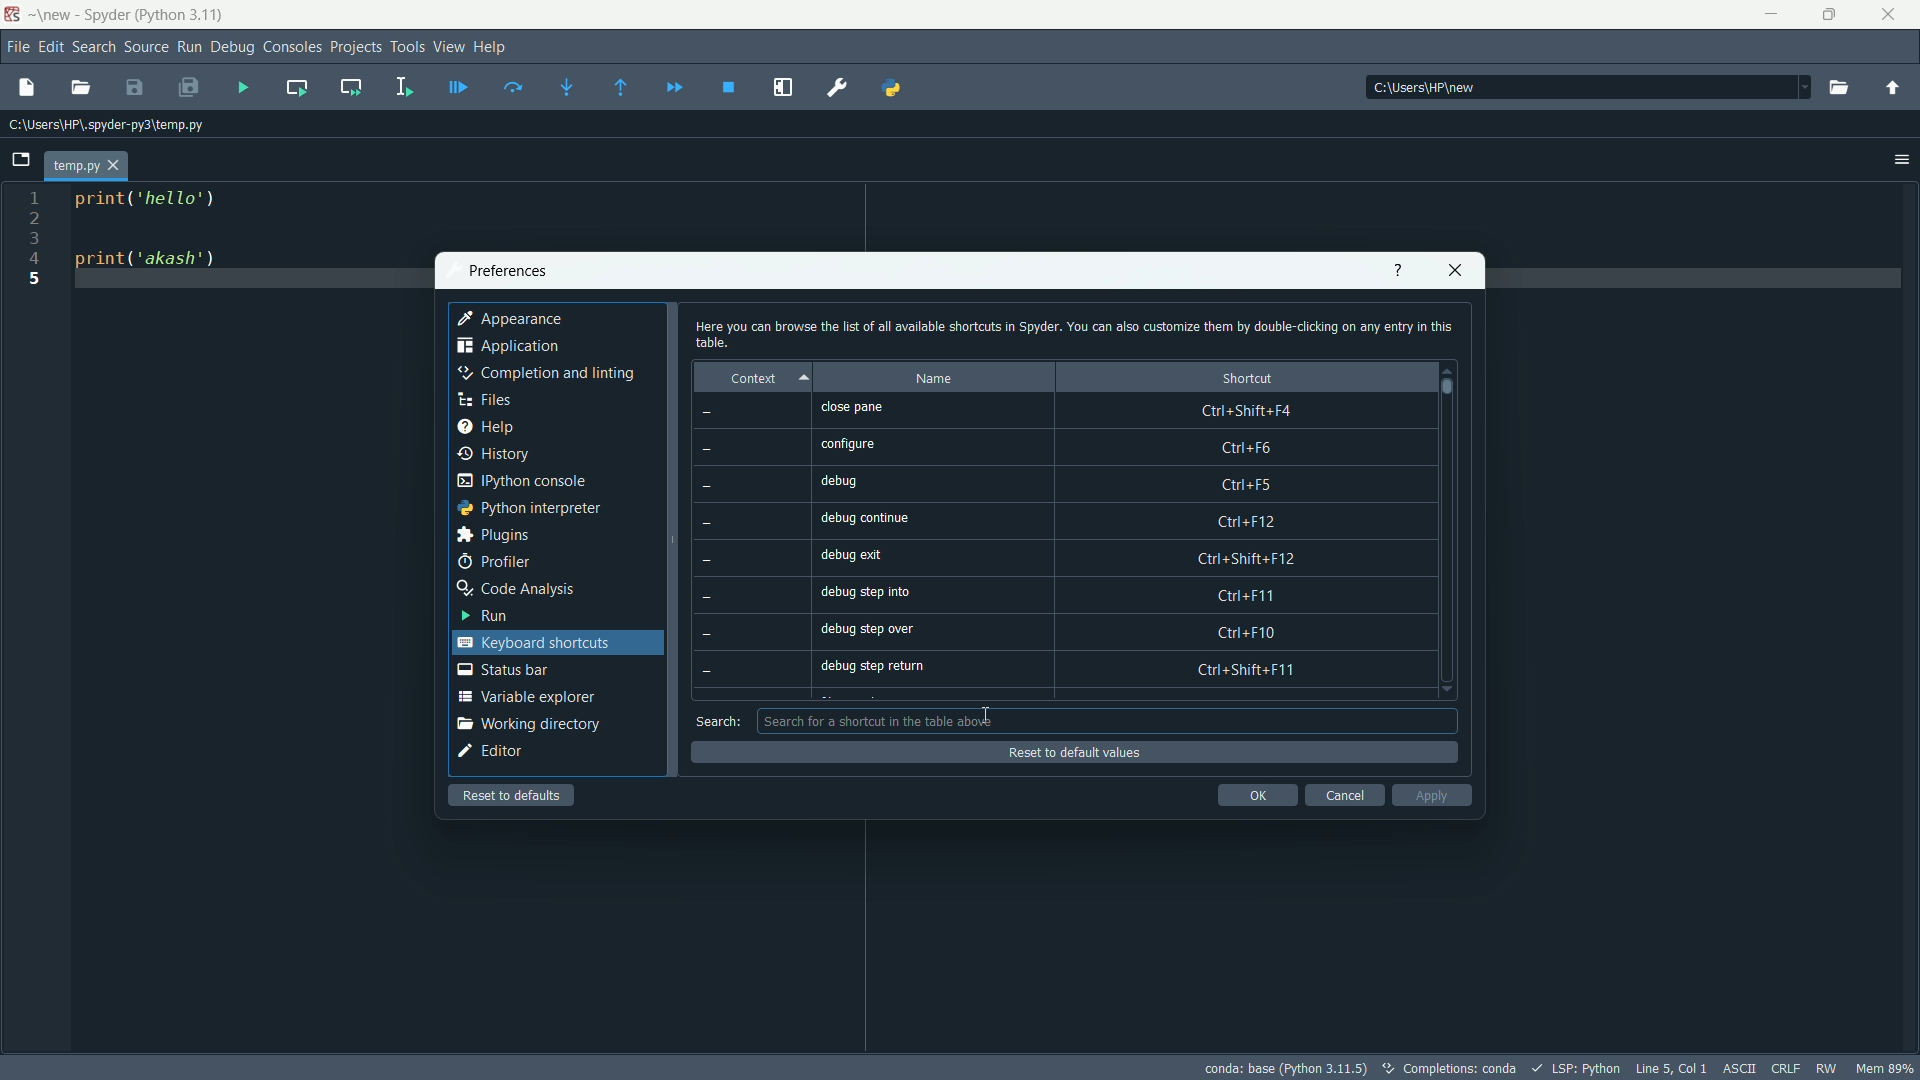  What do you see at coordinates (525, 697) in the screenshot?
I see `variable explore` at bounding box center [525, 697].